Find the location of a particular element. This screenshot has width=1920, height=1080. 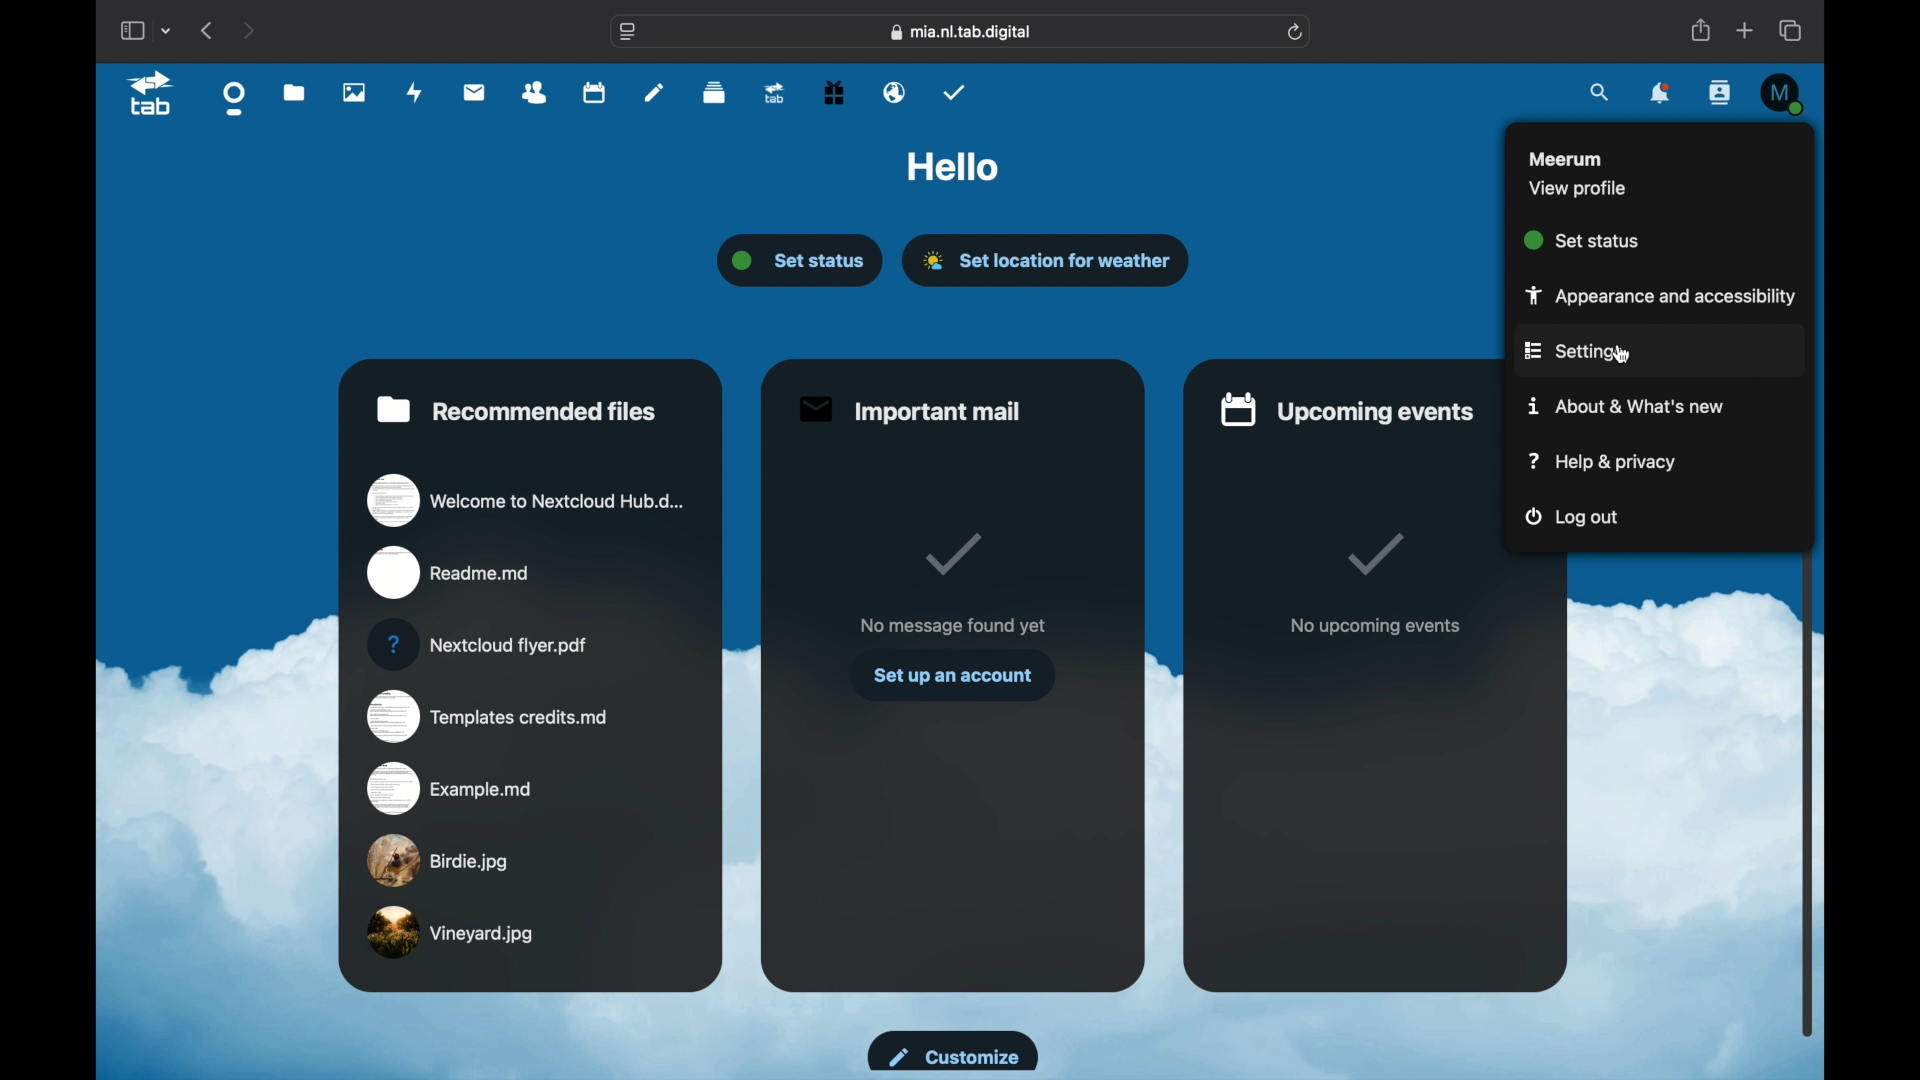

tasks is located at coordinates (955, 92).